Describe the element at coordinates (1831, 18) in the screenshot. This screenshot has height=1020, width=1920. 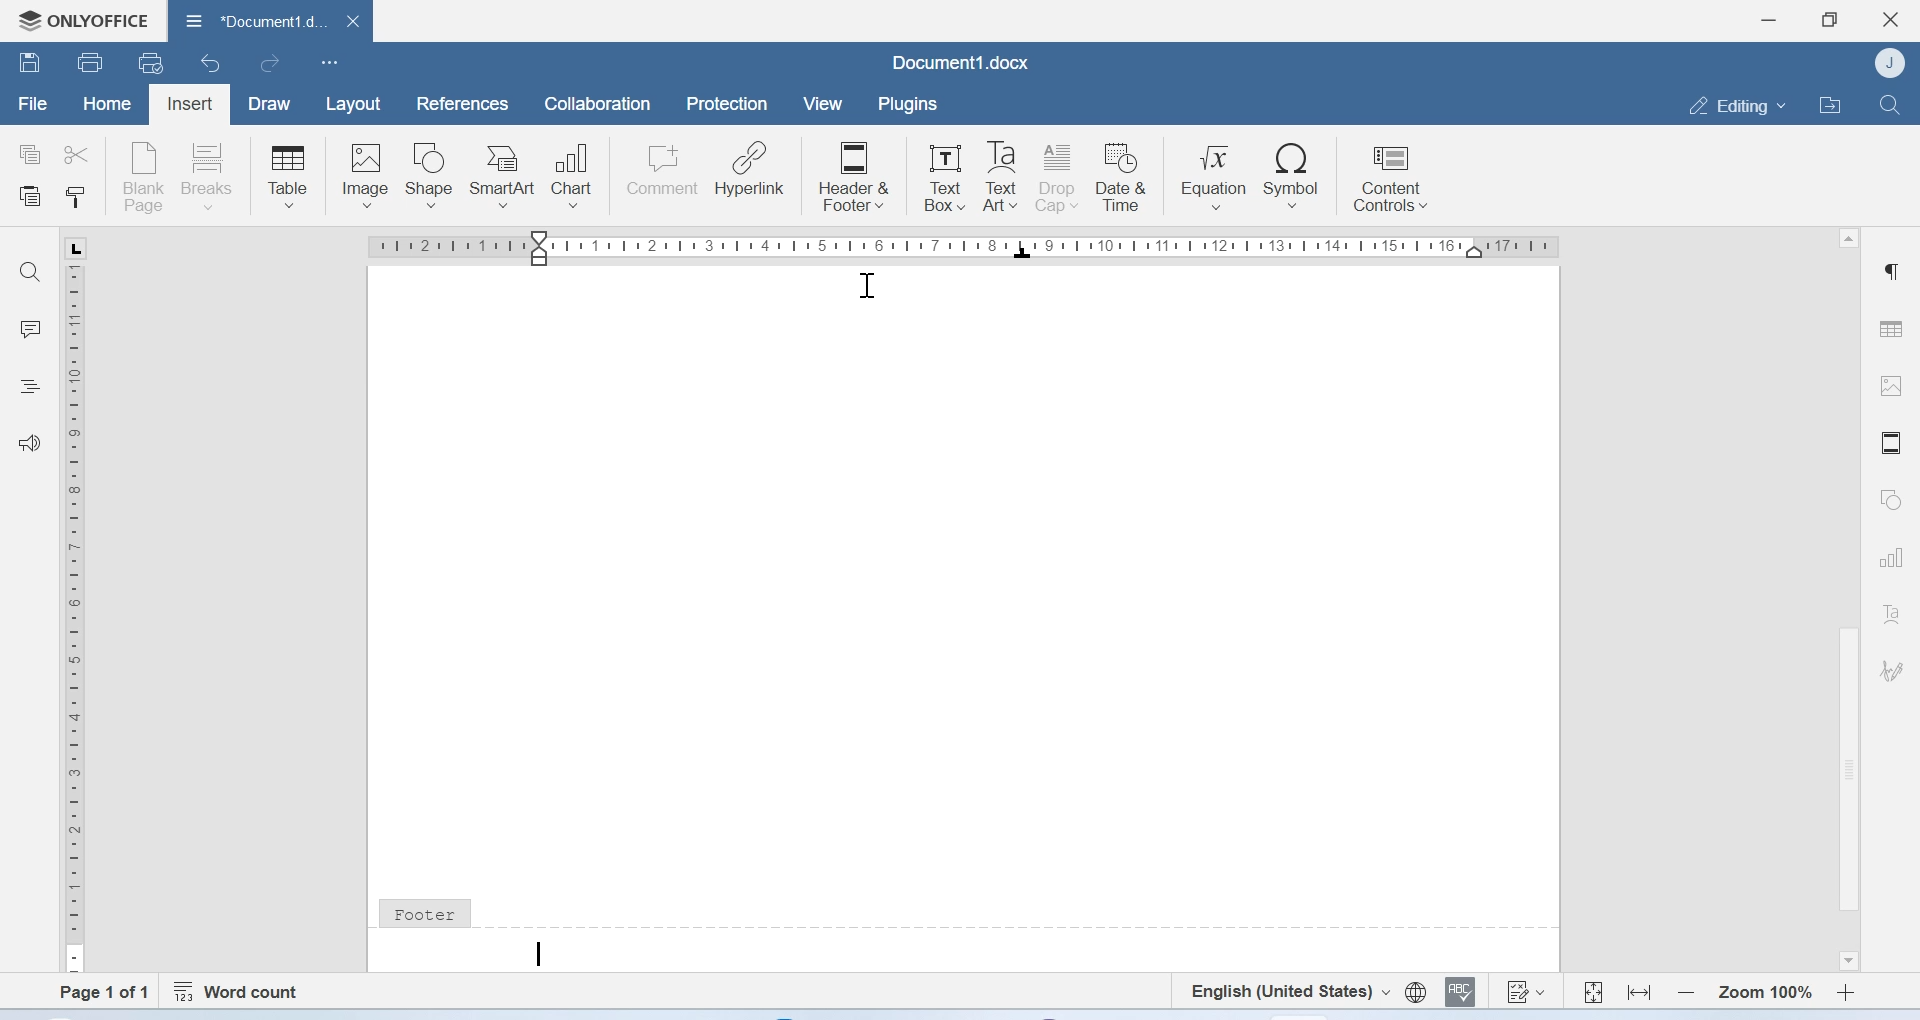
I see `Maximize` at that location.